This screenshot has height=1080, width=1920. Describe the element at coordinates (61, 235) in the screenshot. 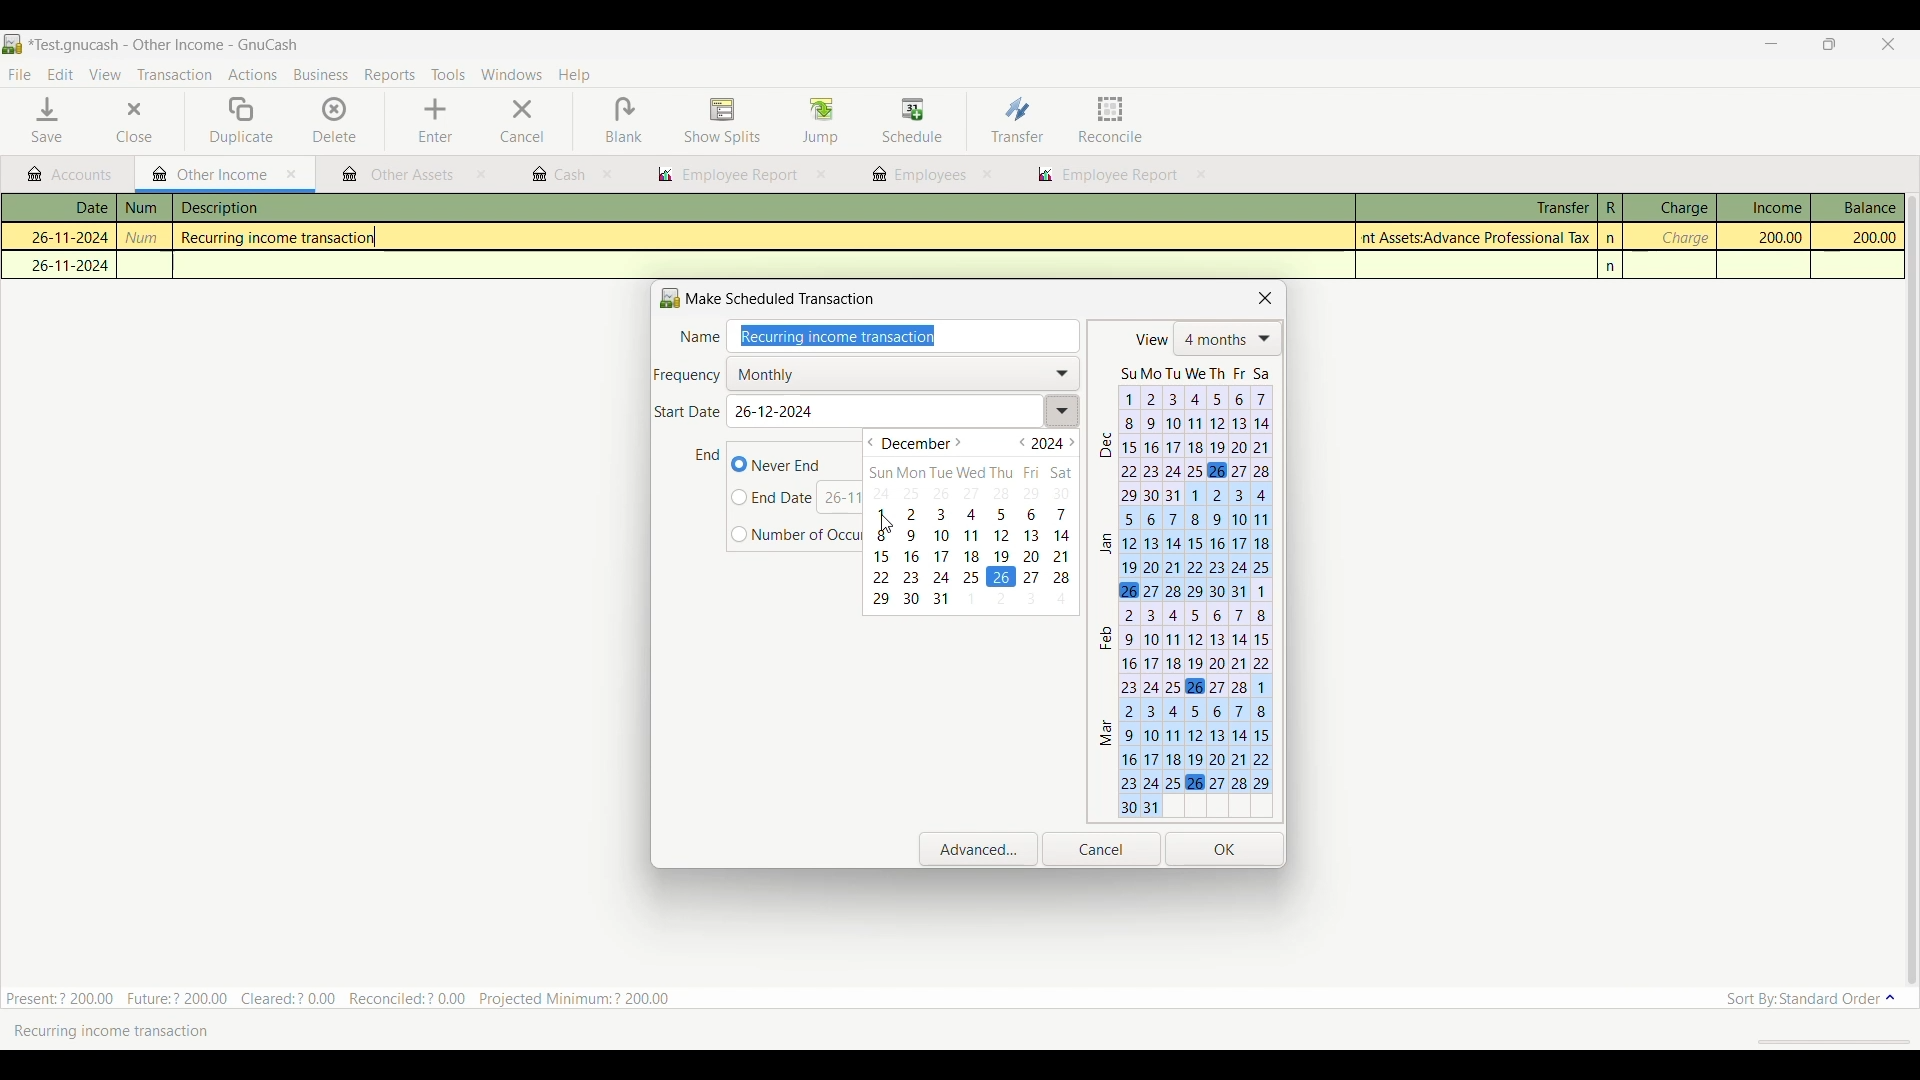

I see `26-11-2024` at that location.